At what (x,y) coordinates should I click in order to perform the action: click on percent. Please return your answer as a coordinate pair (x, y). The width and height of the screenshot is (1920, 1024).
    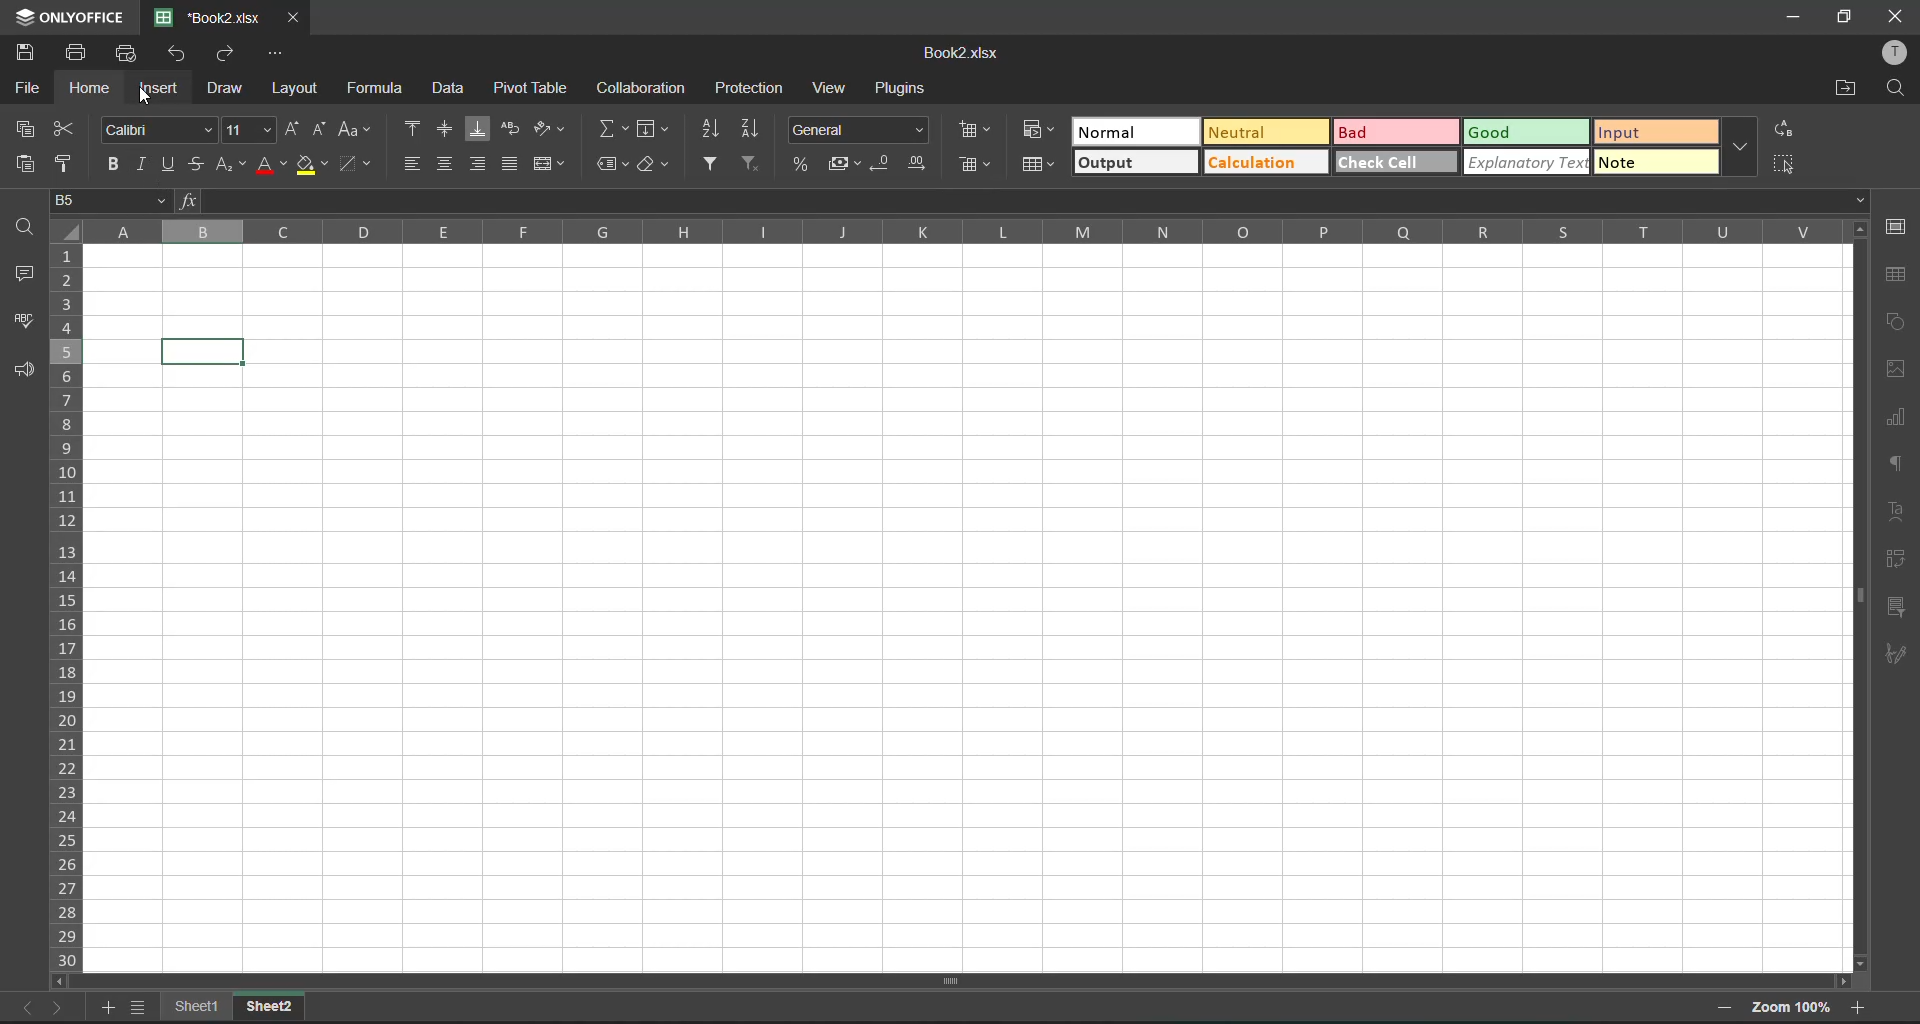
    Looking at the image, I should click on (803, 164).